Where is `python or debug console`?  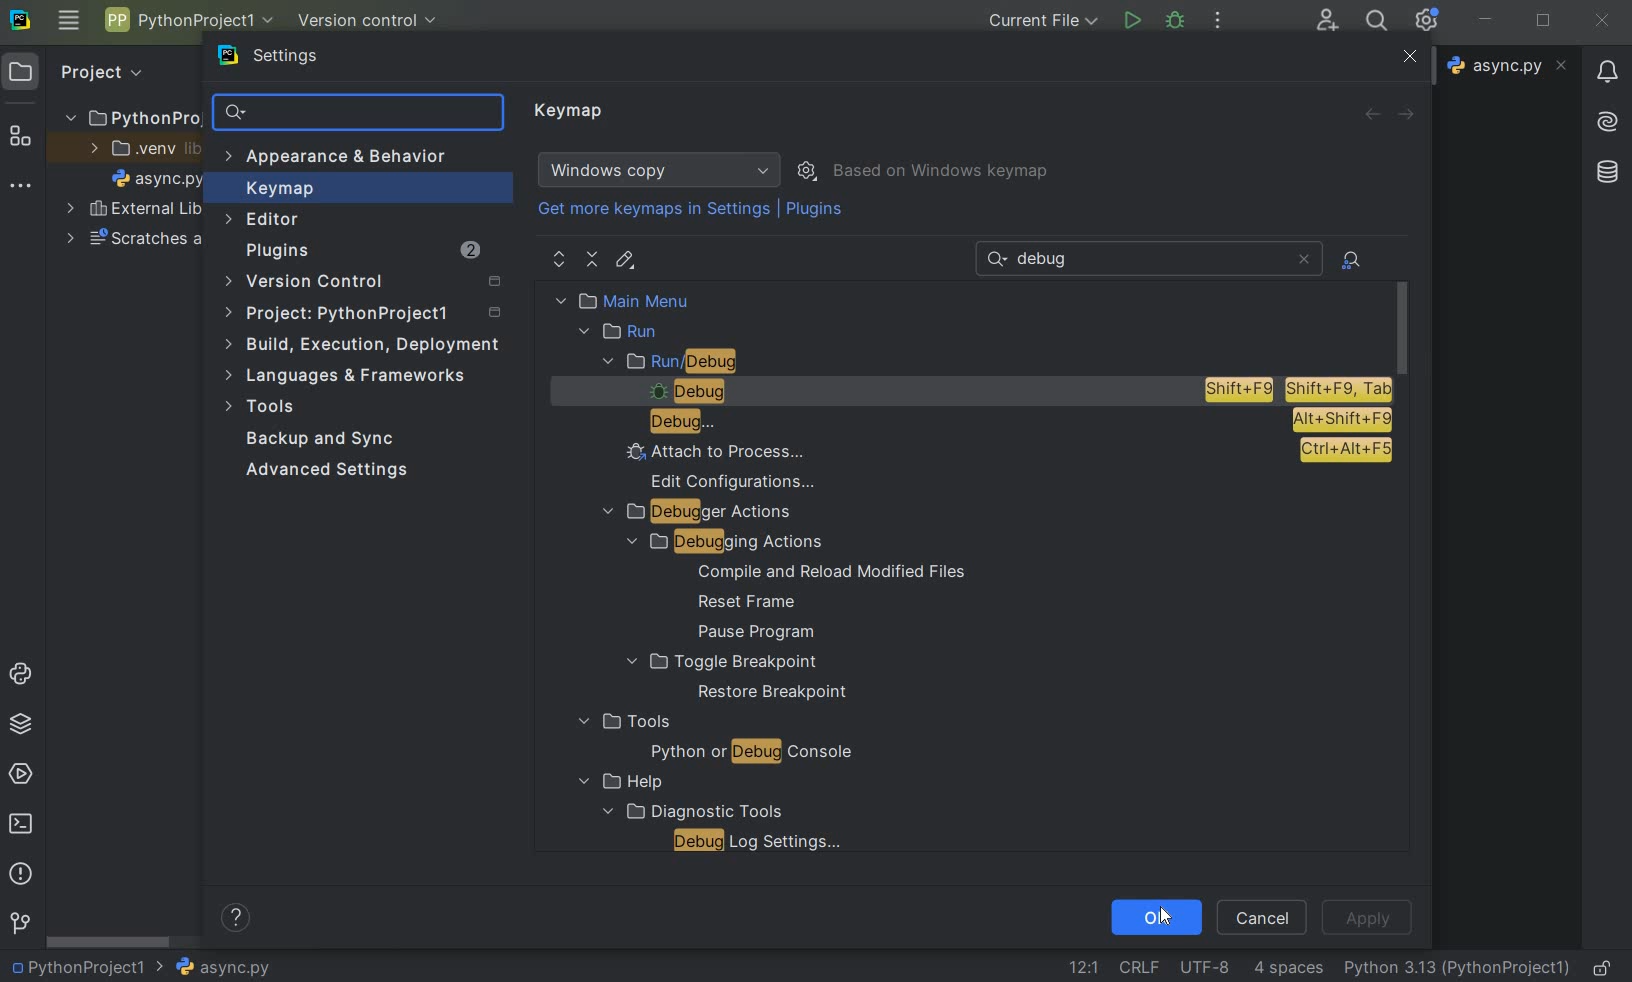
python or debug console is located at coordinates (751, 754).